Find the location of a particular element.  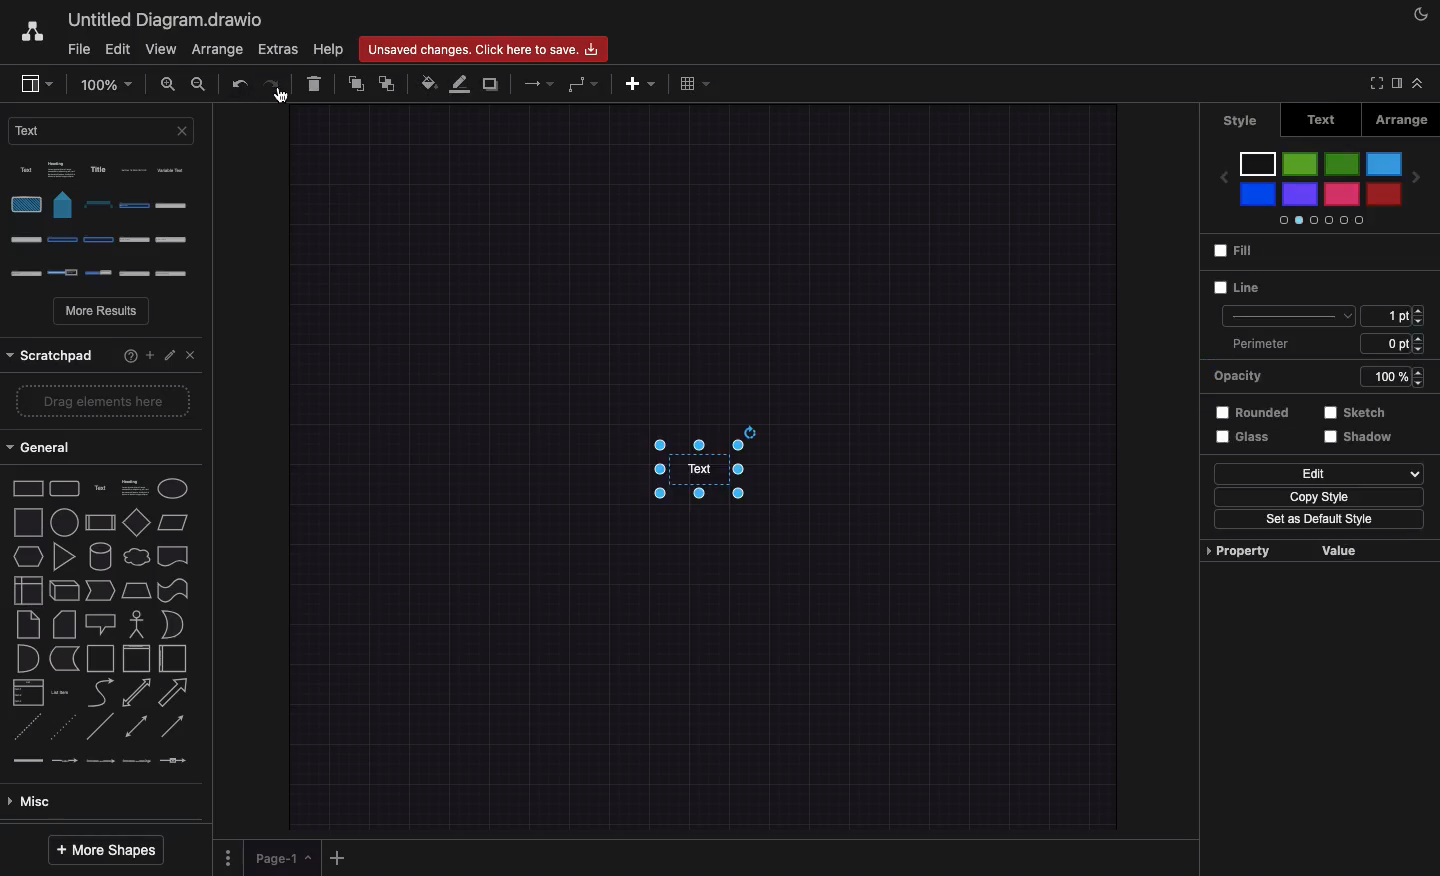

Undo is located at coordinates (239, 85).